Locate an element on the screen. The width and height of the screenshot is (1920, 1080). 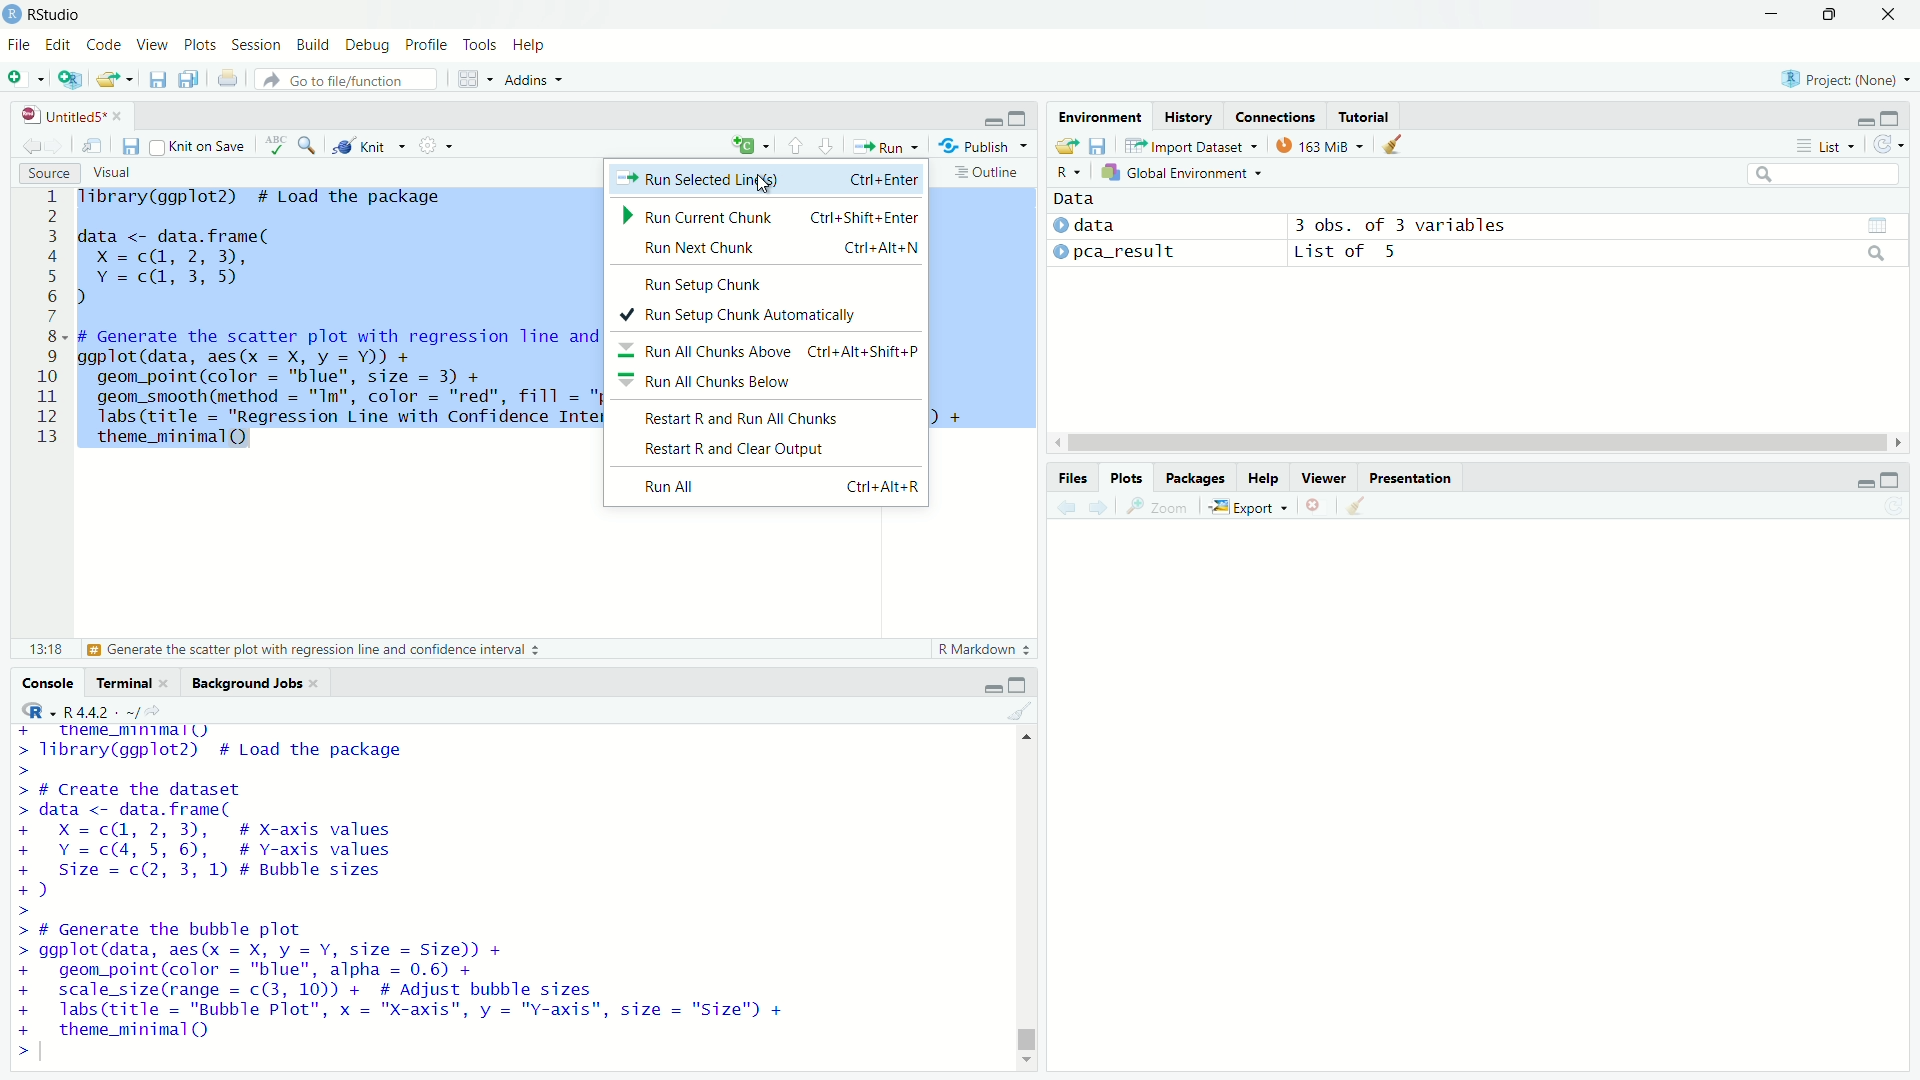
History is located at coordinates (1189, 115).